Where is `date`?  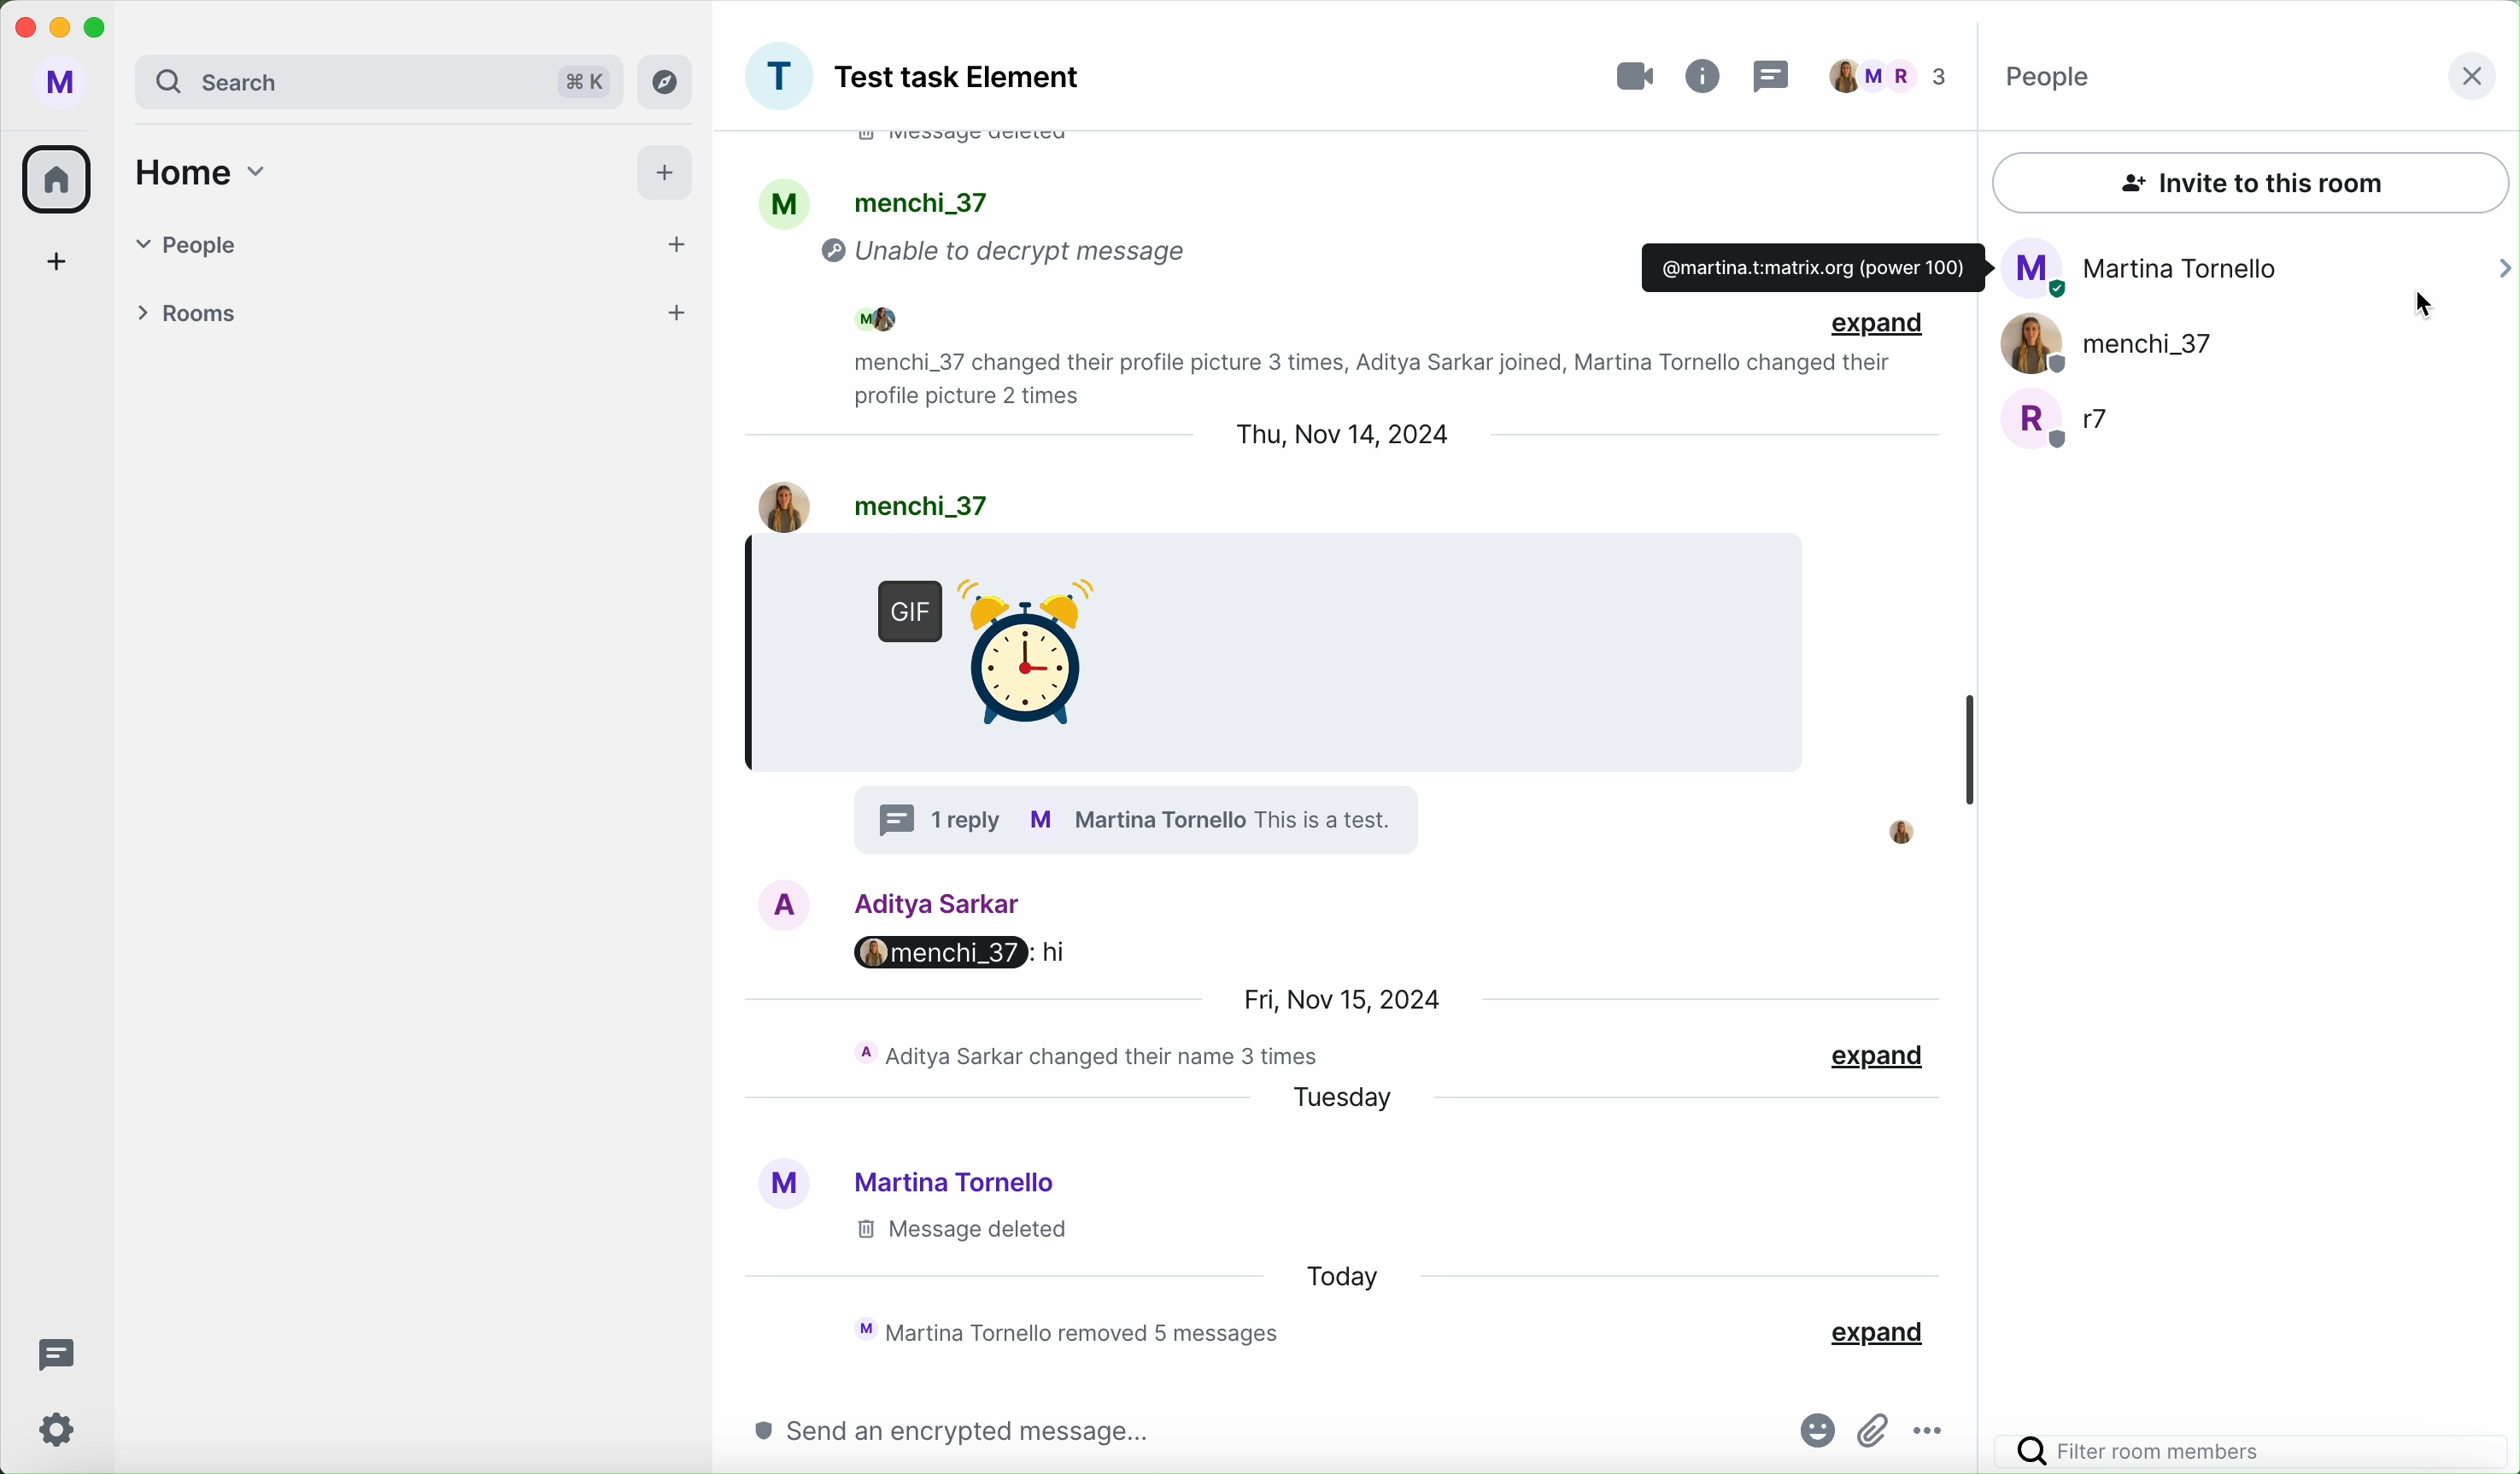 date is located at coordinates (1339, 438).